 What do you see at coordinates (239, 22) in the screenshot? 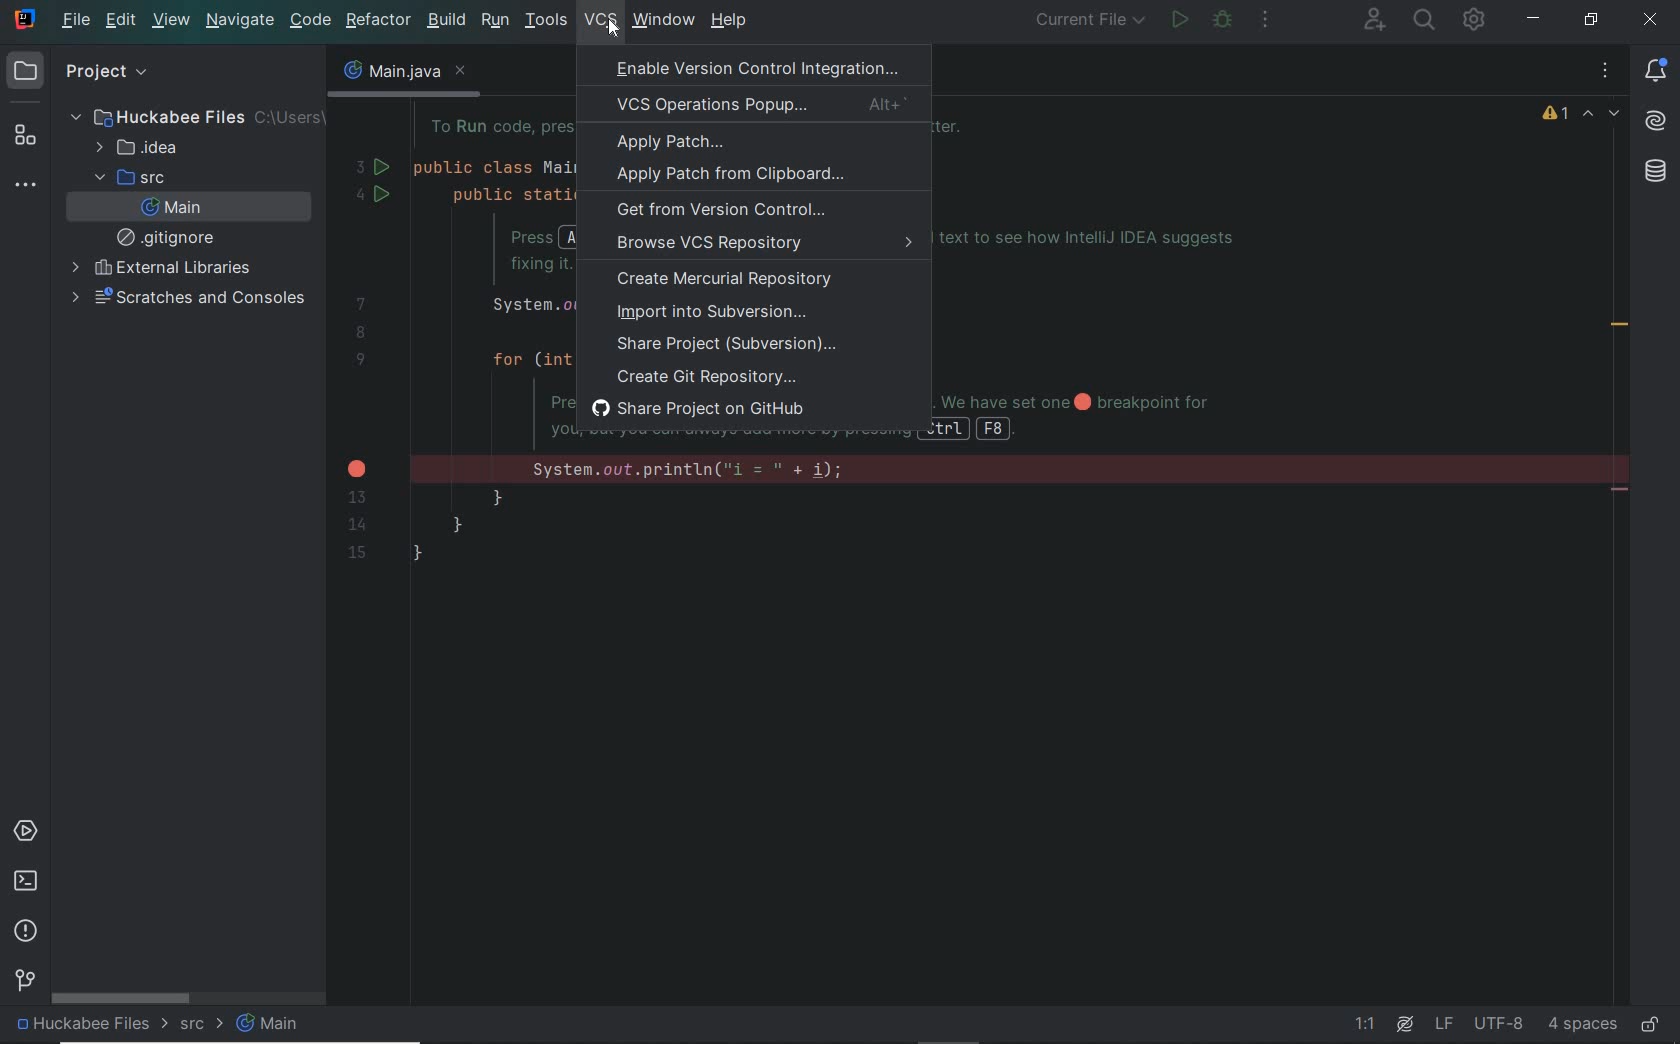
I see `navigate` at bounding box center [239, 22].